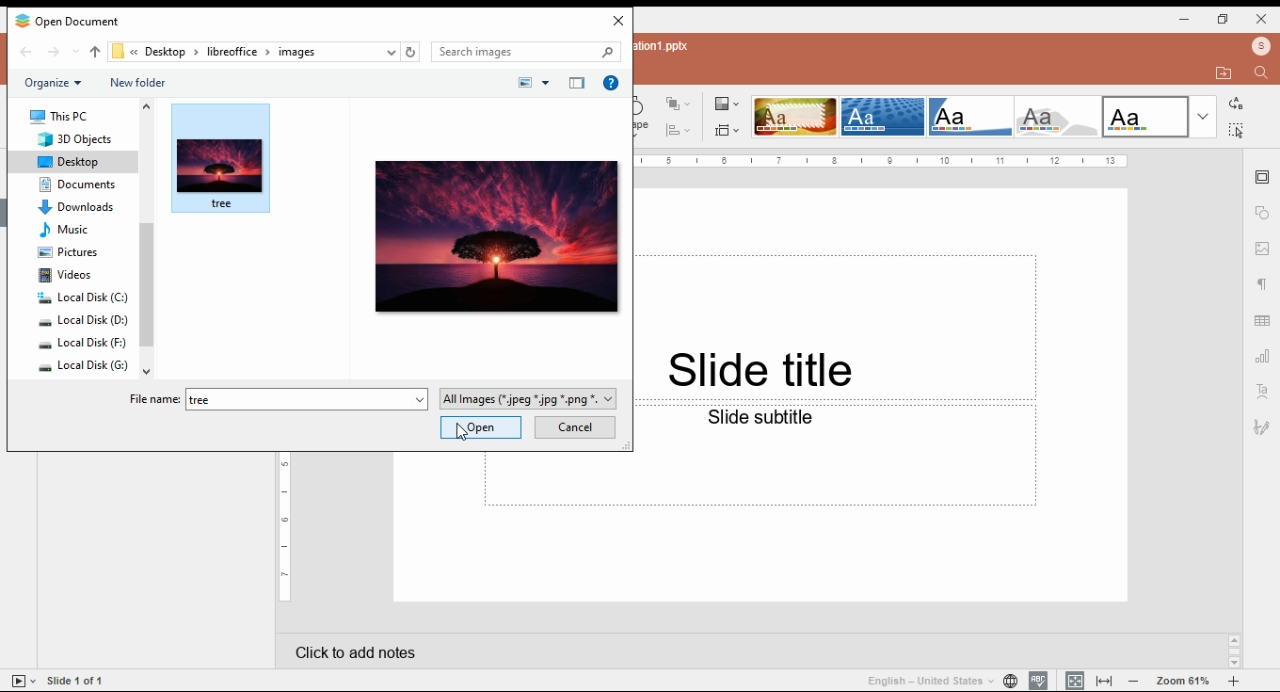  I want to click on , so click(1261, 427).